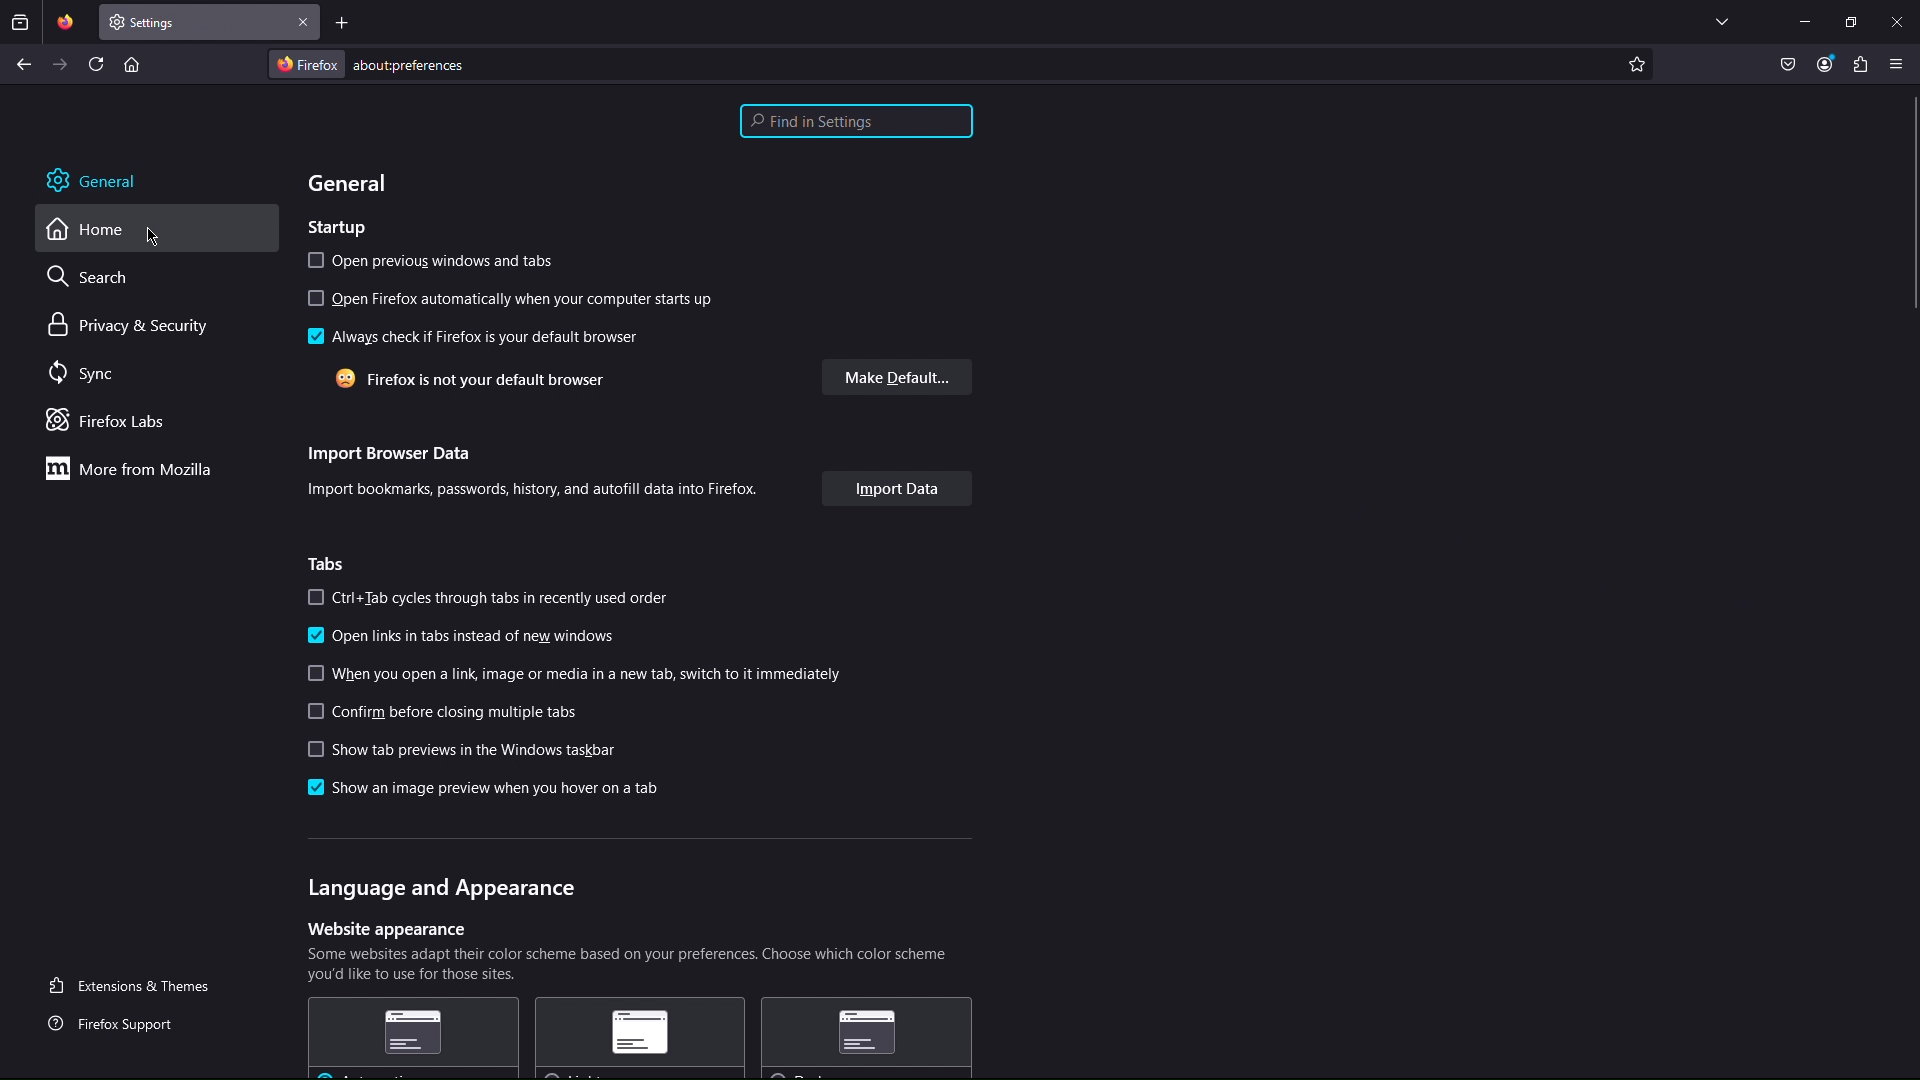 The width and height of the screenshot is (1920, 1080). What do you see at coordinates (1861, 66) in the screenshot?
I see `Plugin` at bounding box center [1861, 66].